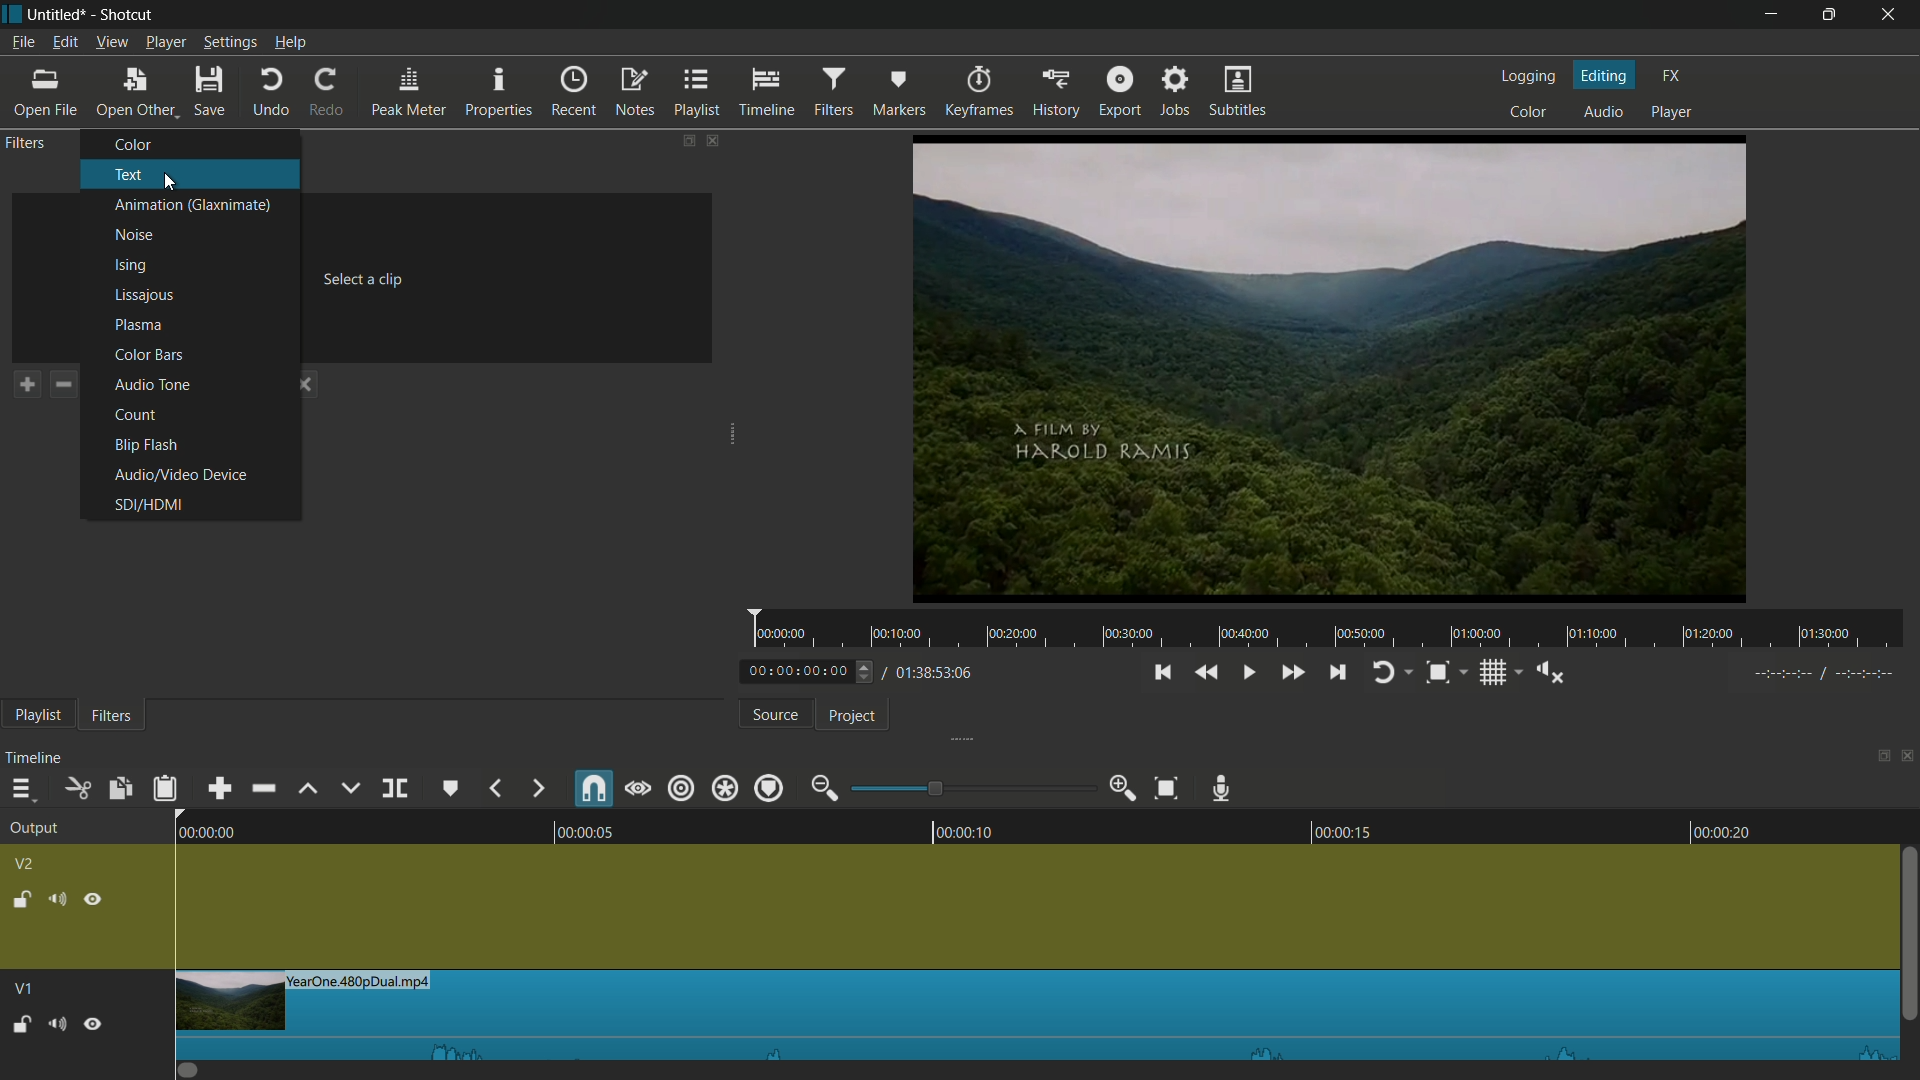  What do you see at coordinates (113, 42) in the screenshot?
I see `view menu` at bounding box center [113, 42].